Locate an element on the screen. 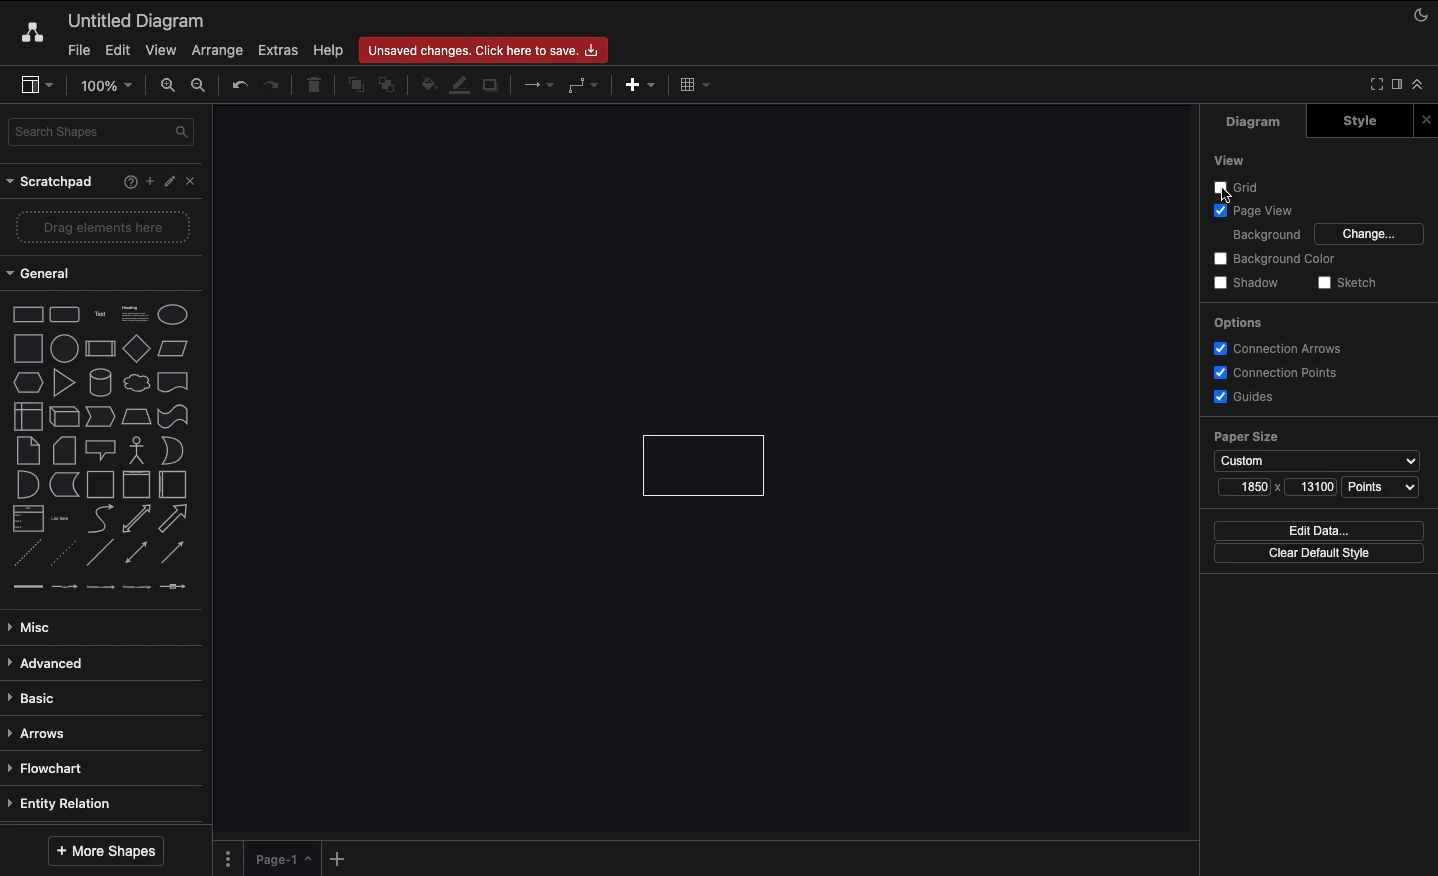  Snapping to grid and guidelines disabled is located at coordinates (1238, 189).